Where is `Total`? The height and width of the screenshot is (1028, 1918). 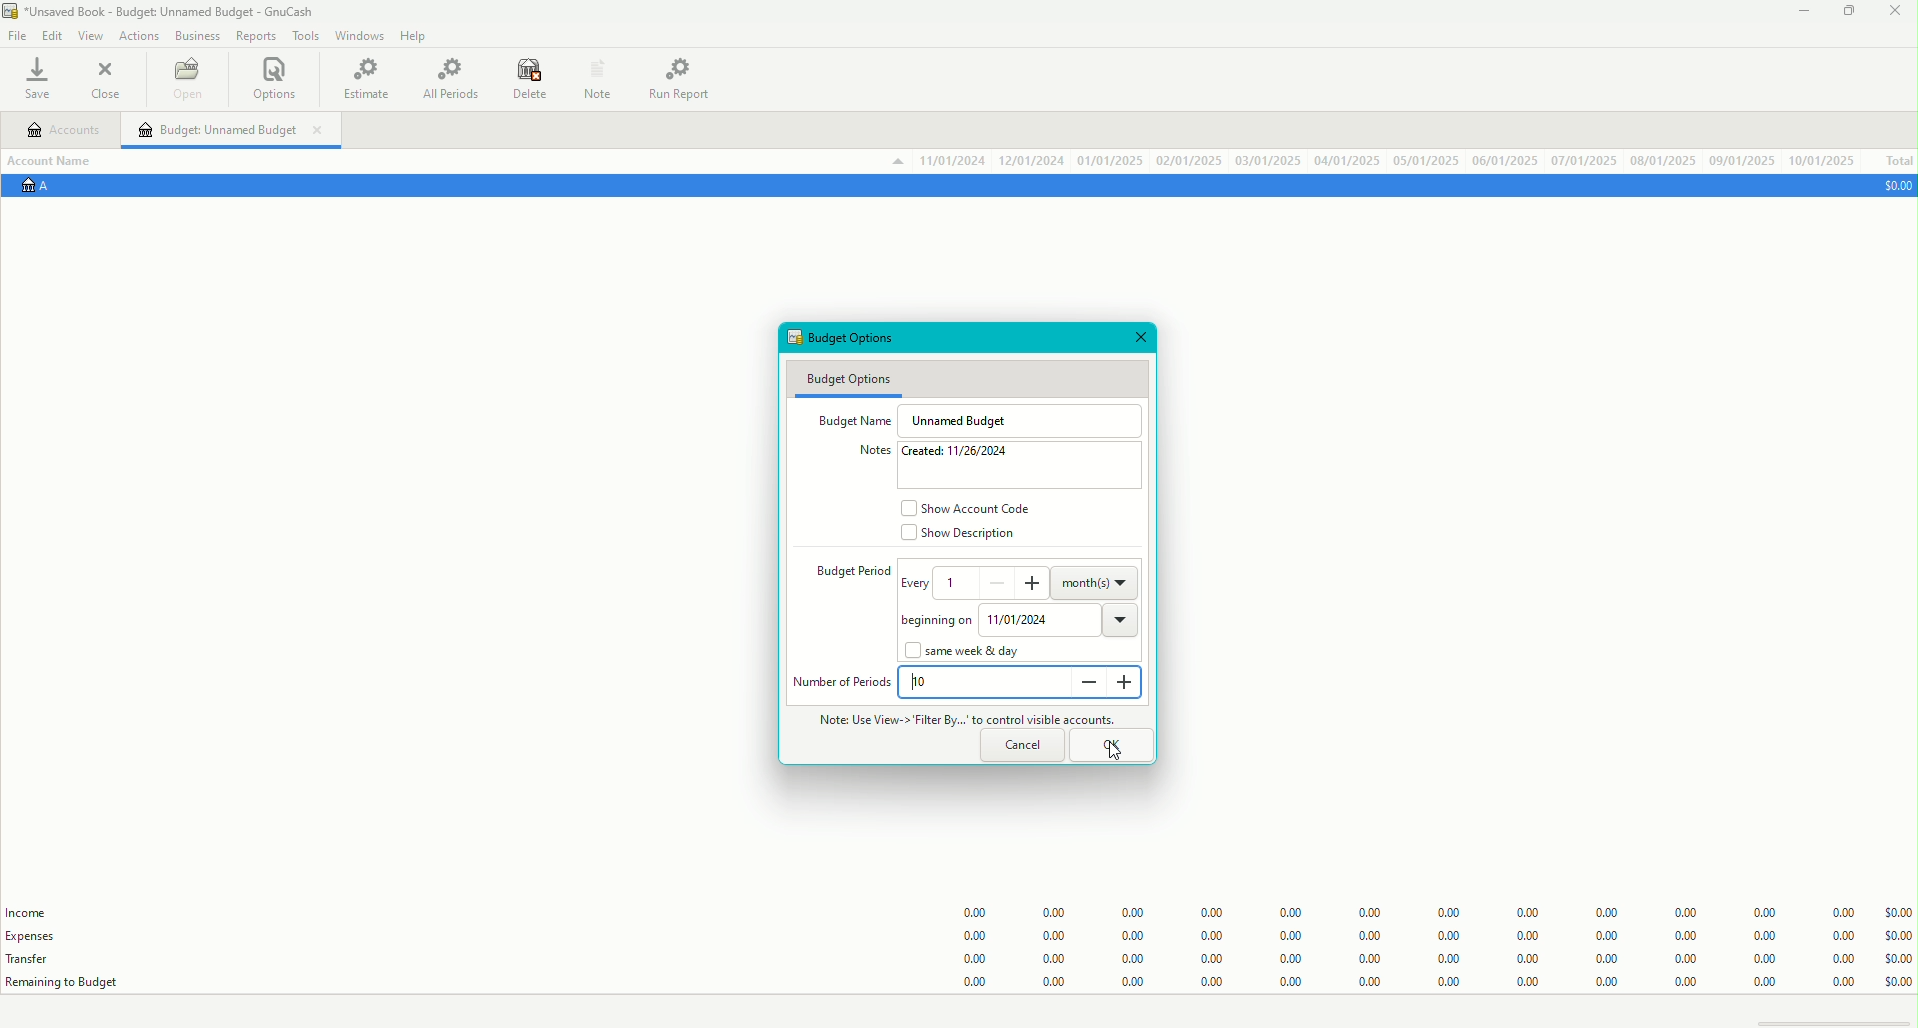
Total is located at coordinates (1897, 161).